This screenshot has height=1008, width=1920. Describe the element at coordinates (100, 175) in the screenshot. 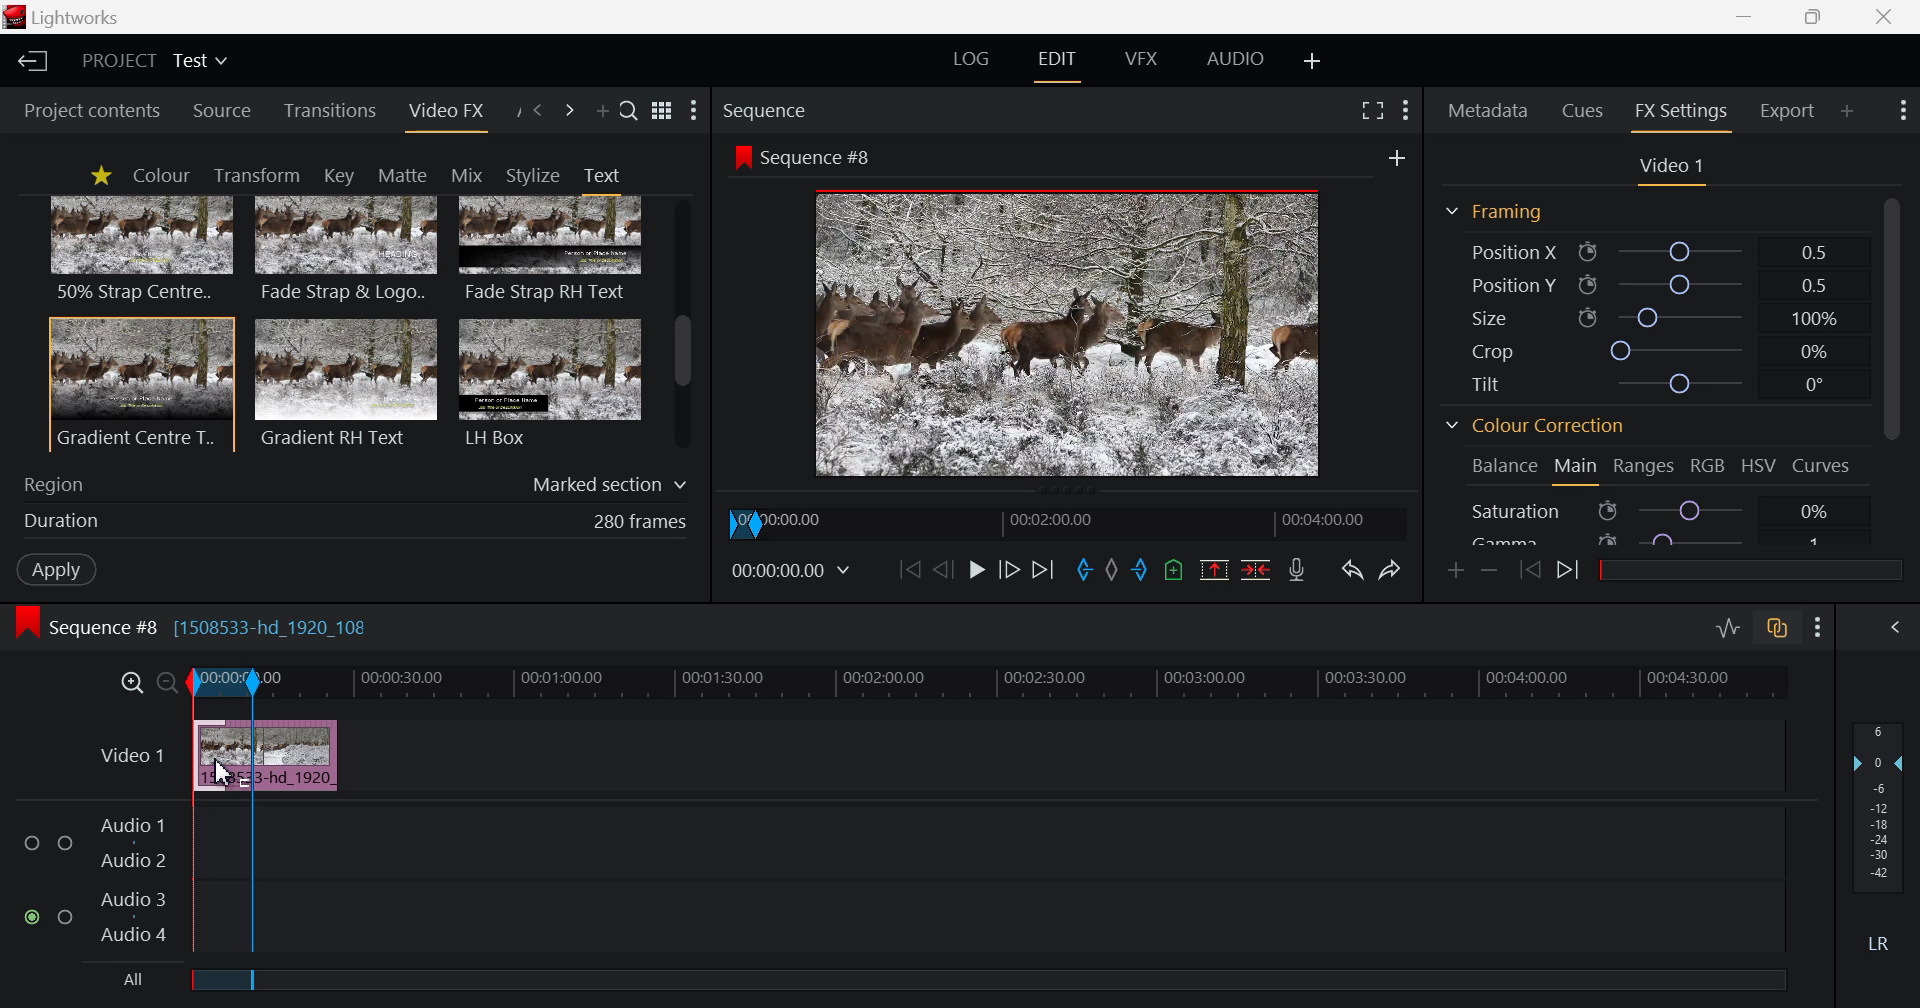

I see `Favorites` at that location.